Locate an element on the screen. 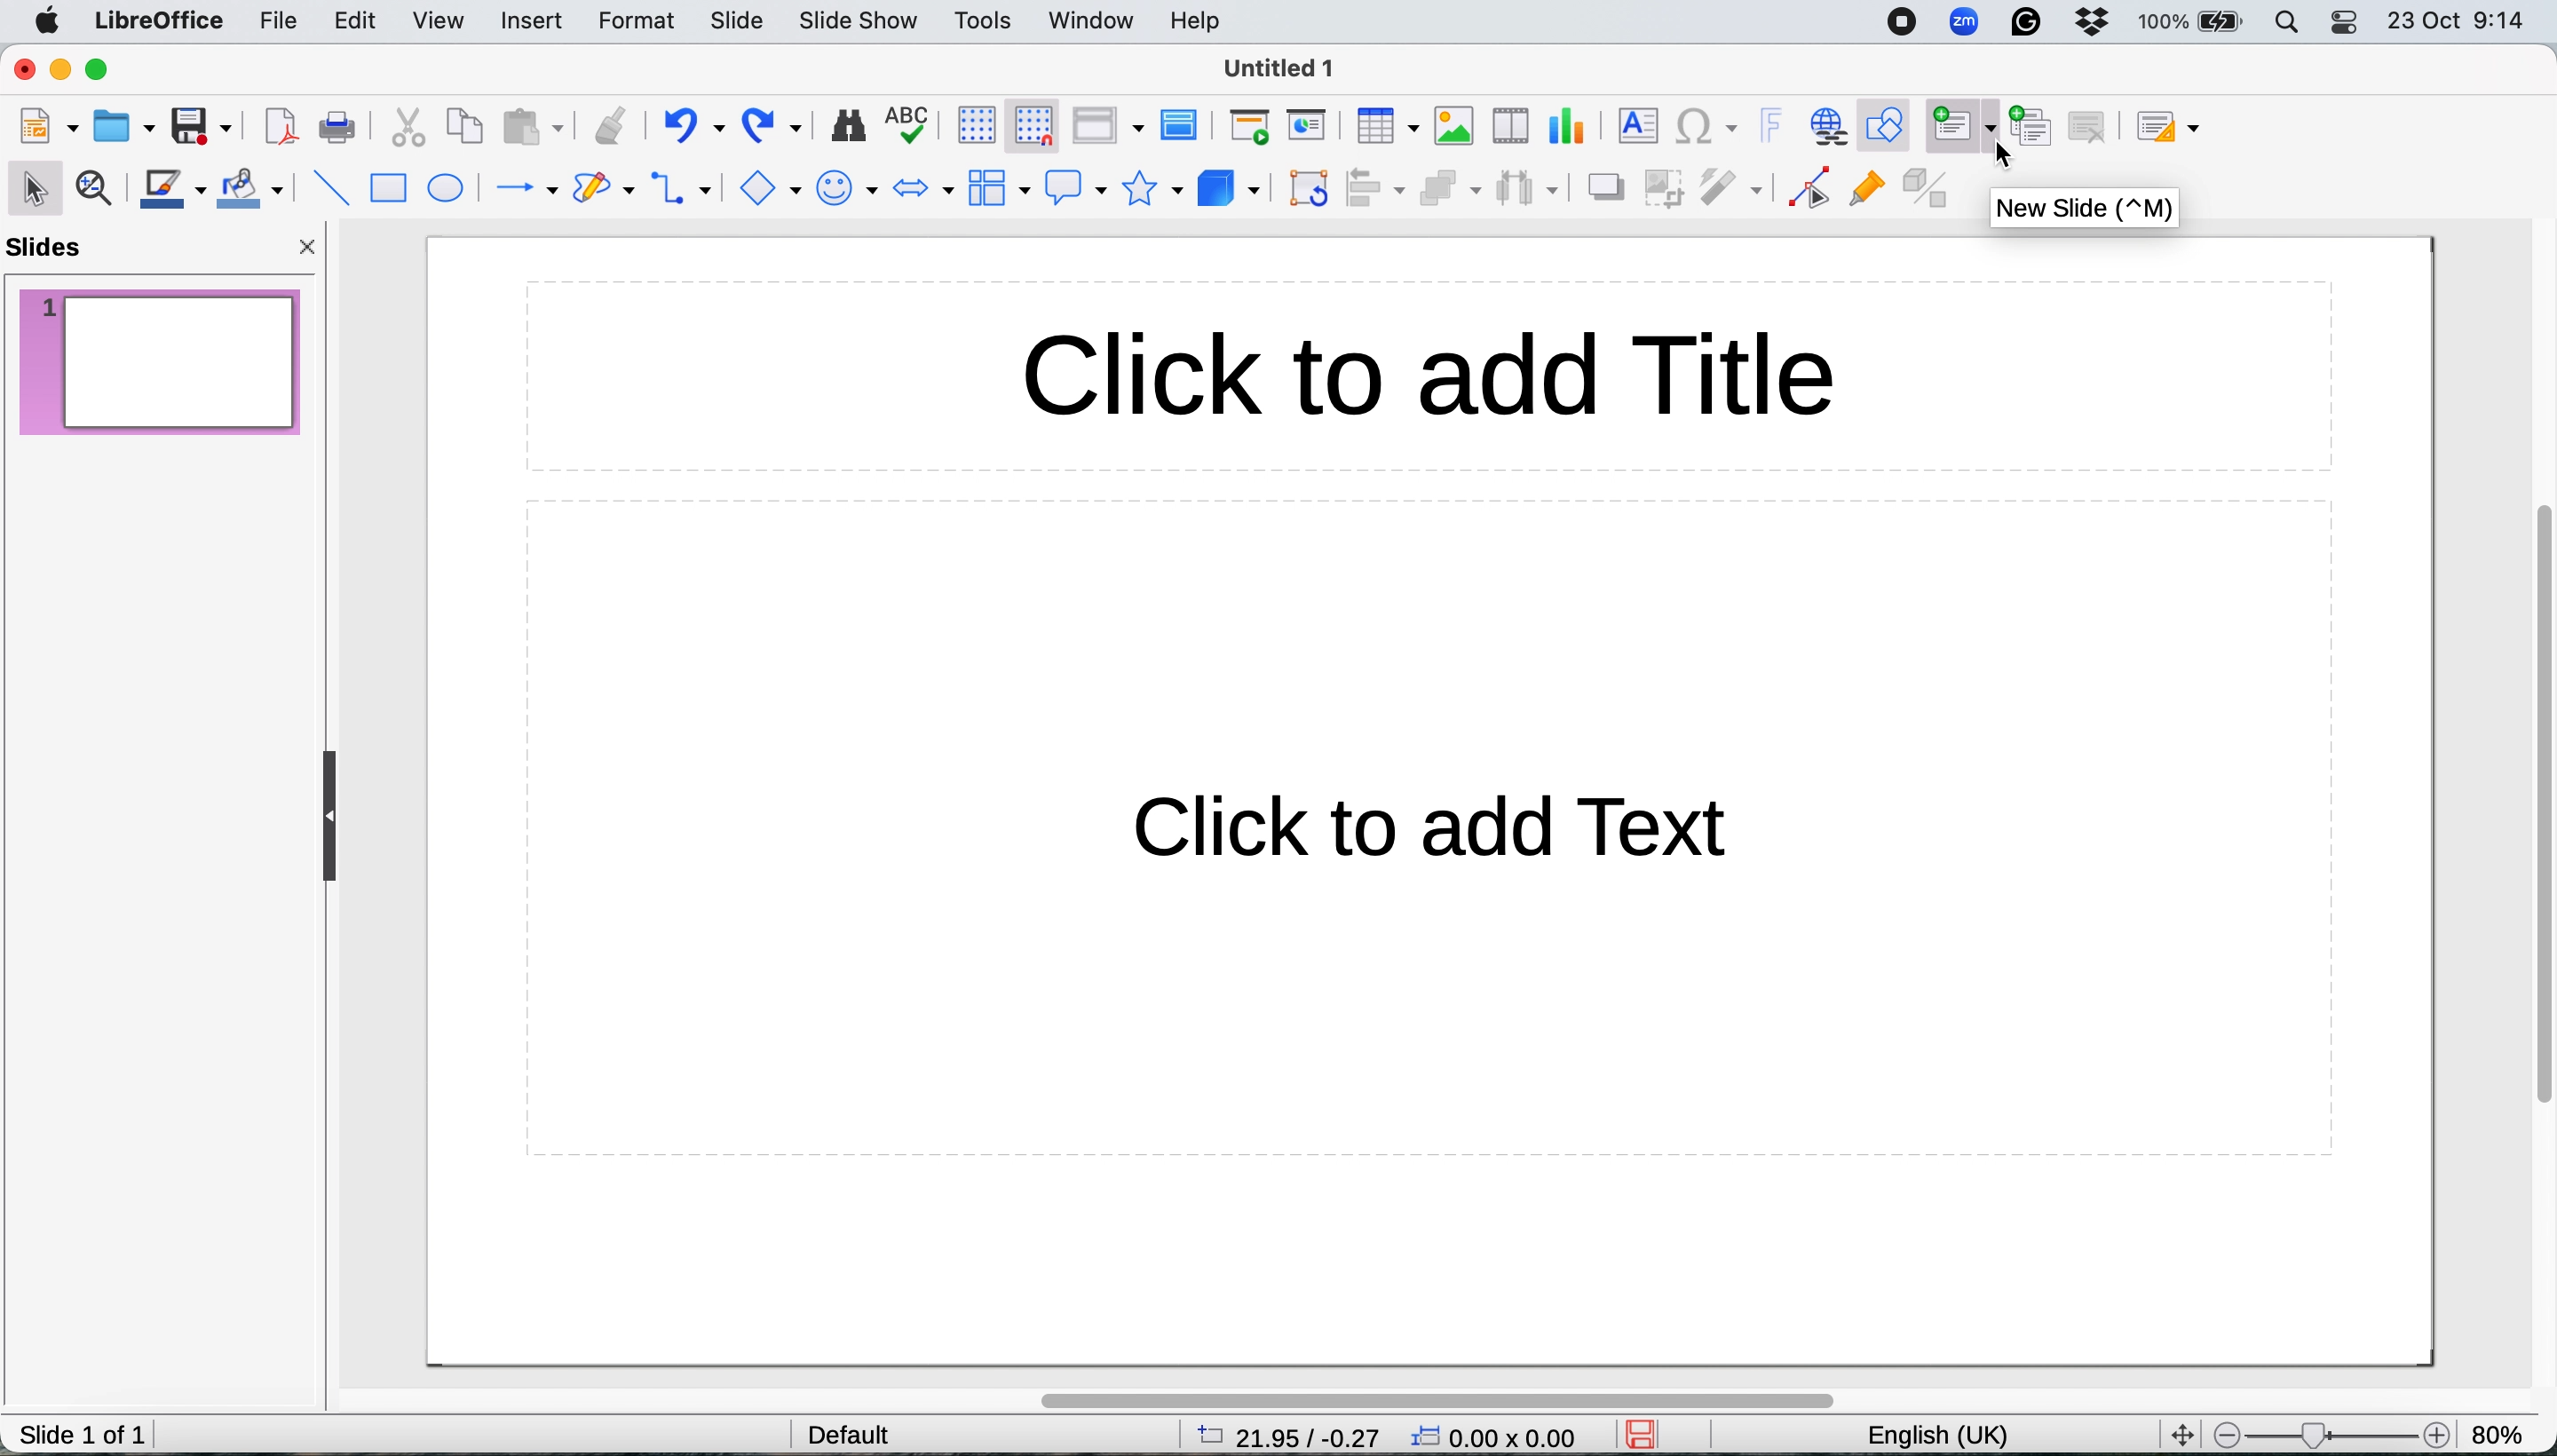  start from current slide is located at coordinates (1305, 128).